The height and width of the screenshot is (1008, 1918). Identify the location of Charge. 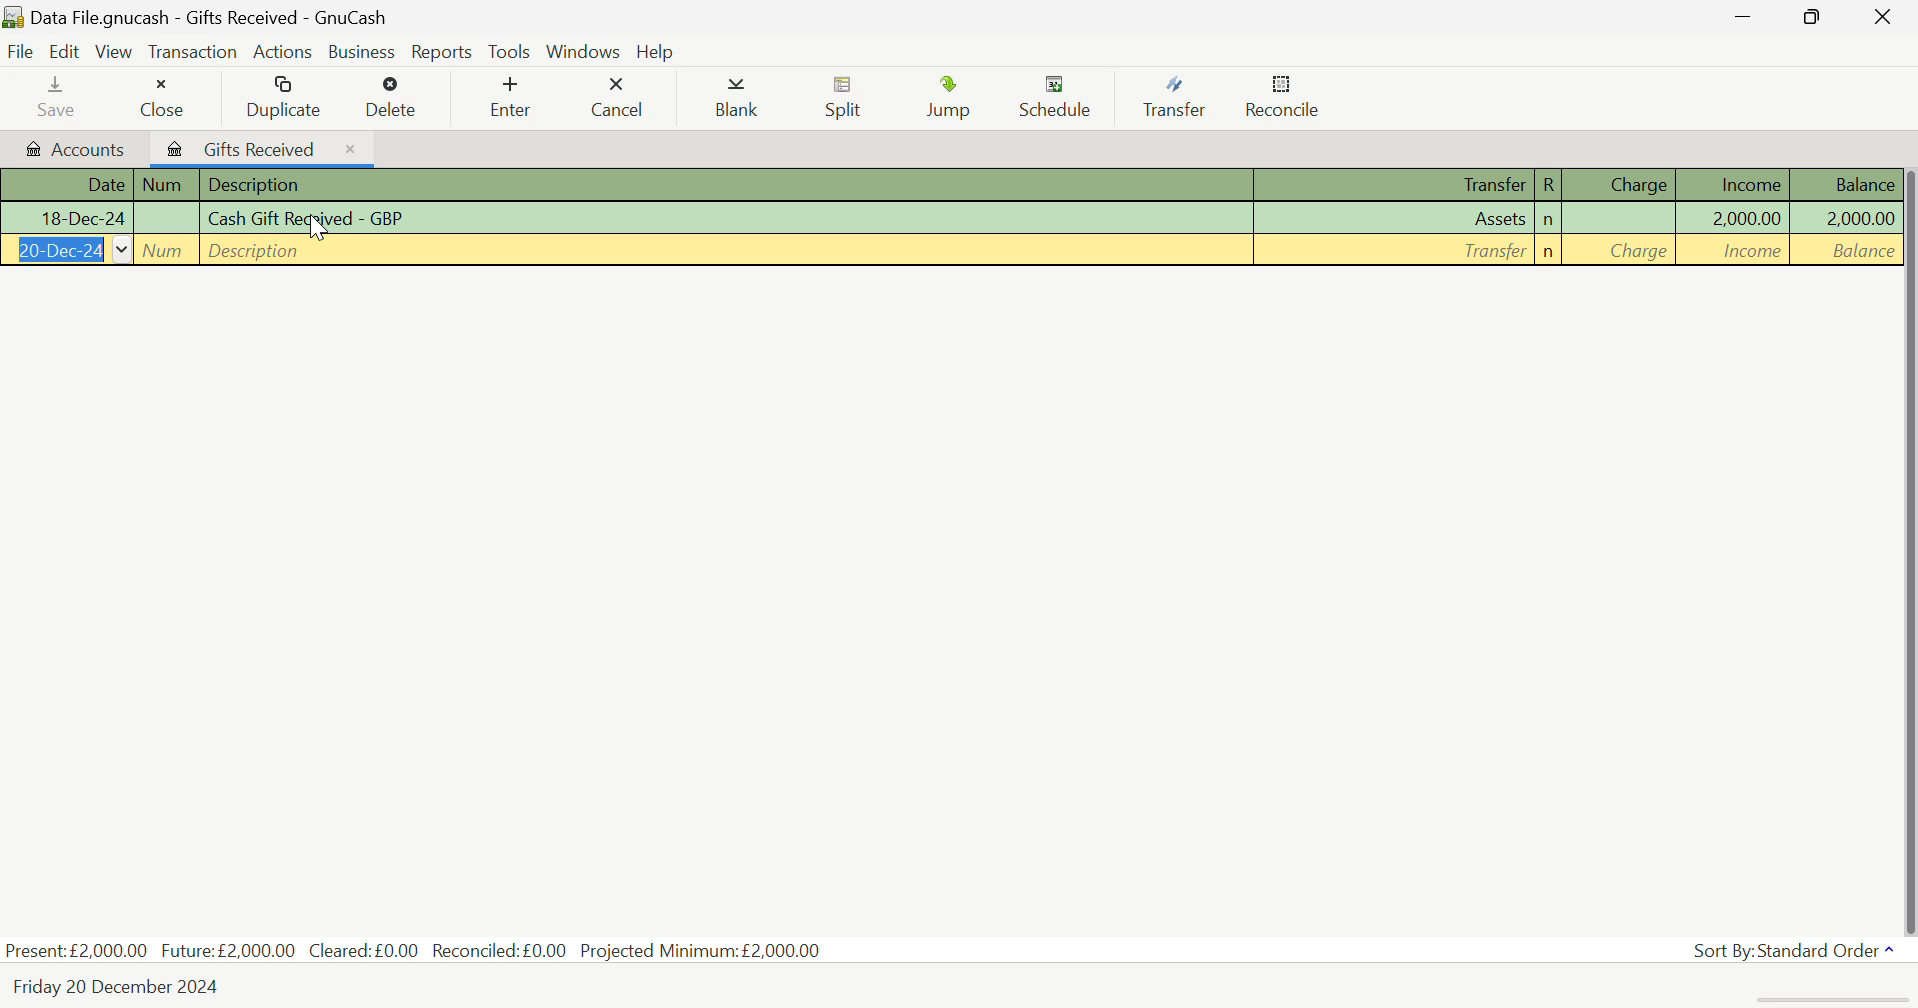
(1621, 184).